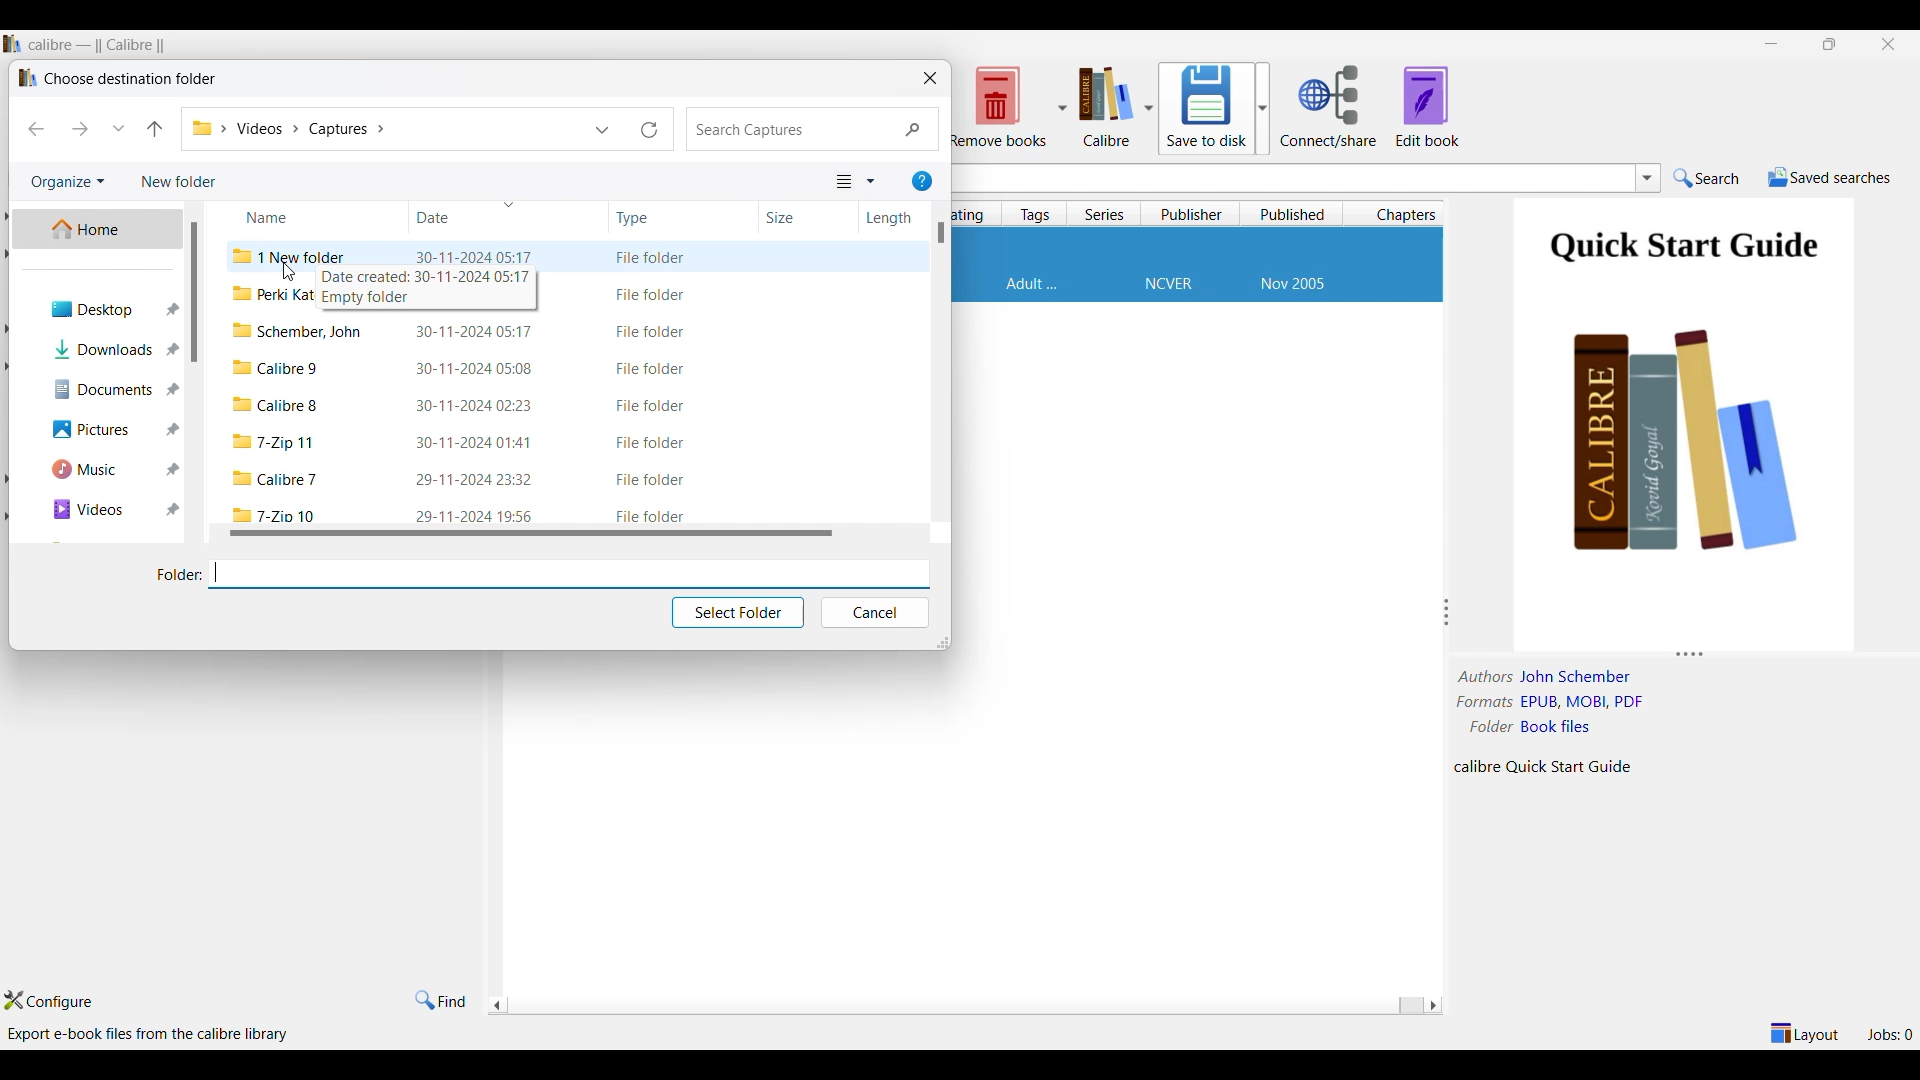  Describe the element at coordinates (1679, 651) in the screenshot. I see `Change height of panels attached to this line` at that location.